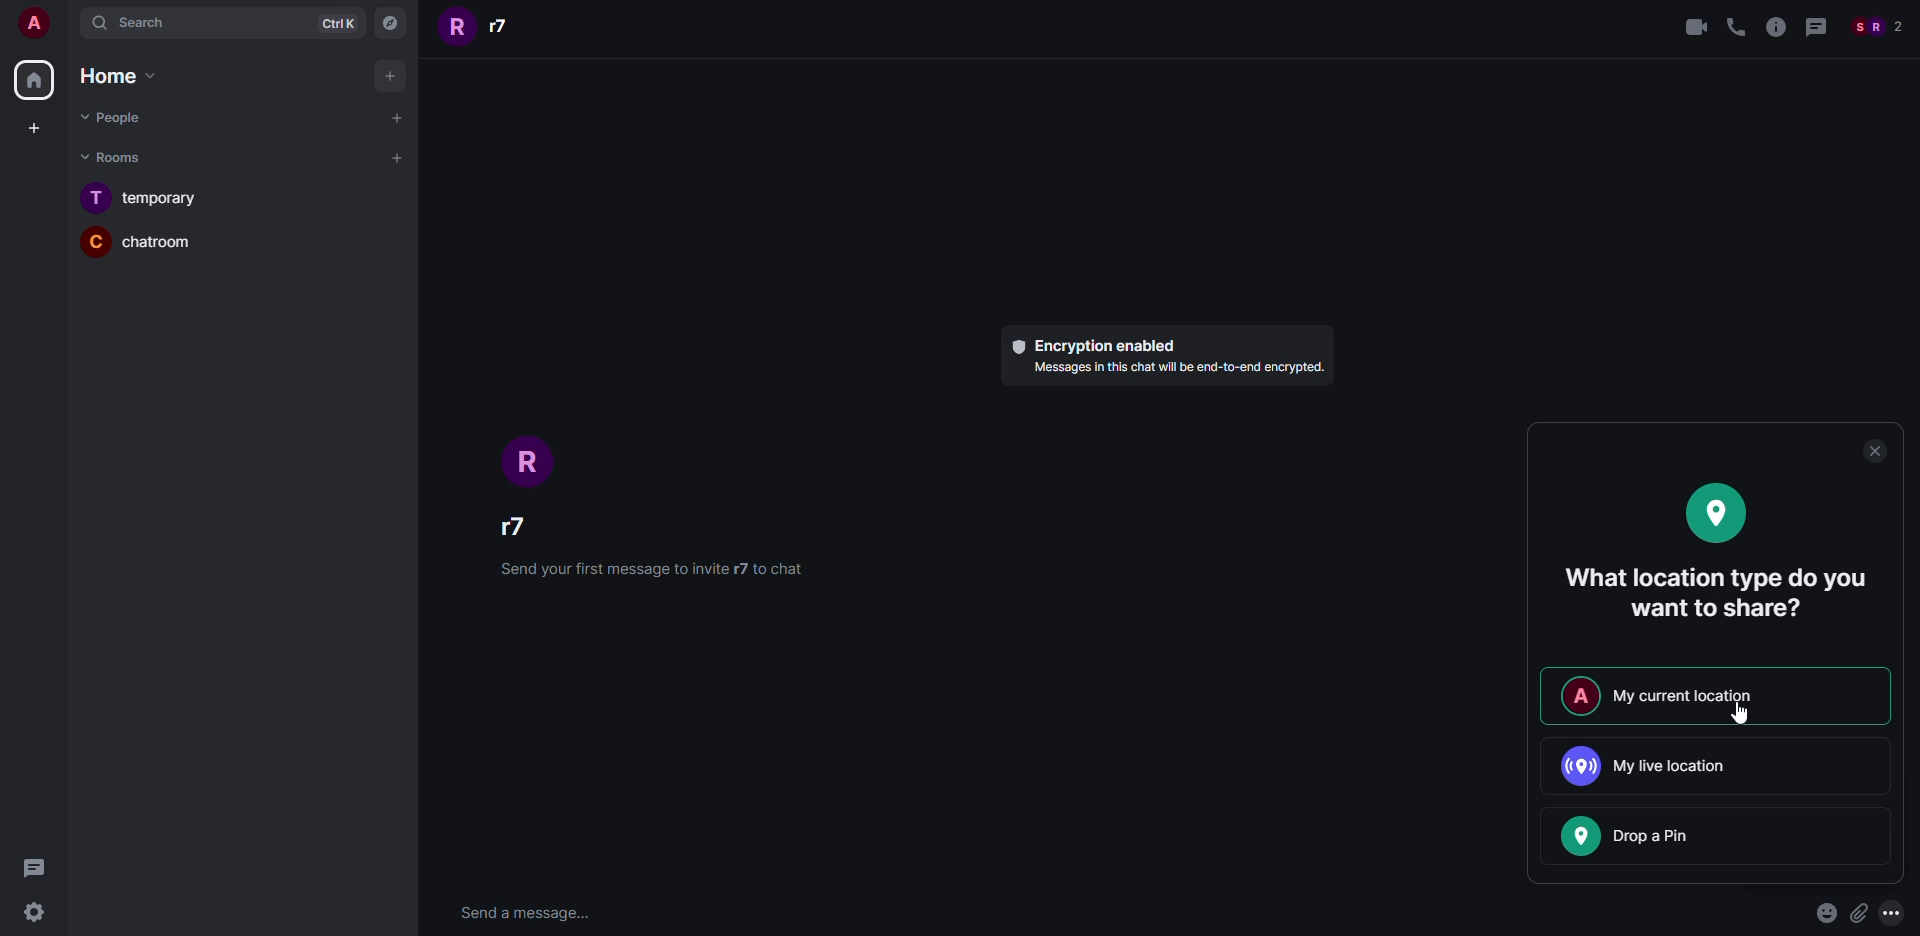 The width and height of the screenshot is (1920, 936). What do you see at coordinates (1823, 914) in the screenshot?
I see `emoji` at bounding box center [1823, 914].